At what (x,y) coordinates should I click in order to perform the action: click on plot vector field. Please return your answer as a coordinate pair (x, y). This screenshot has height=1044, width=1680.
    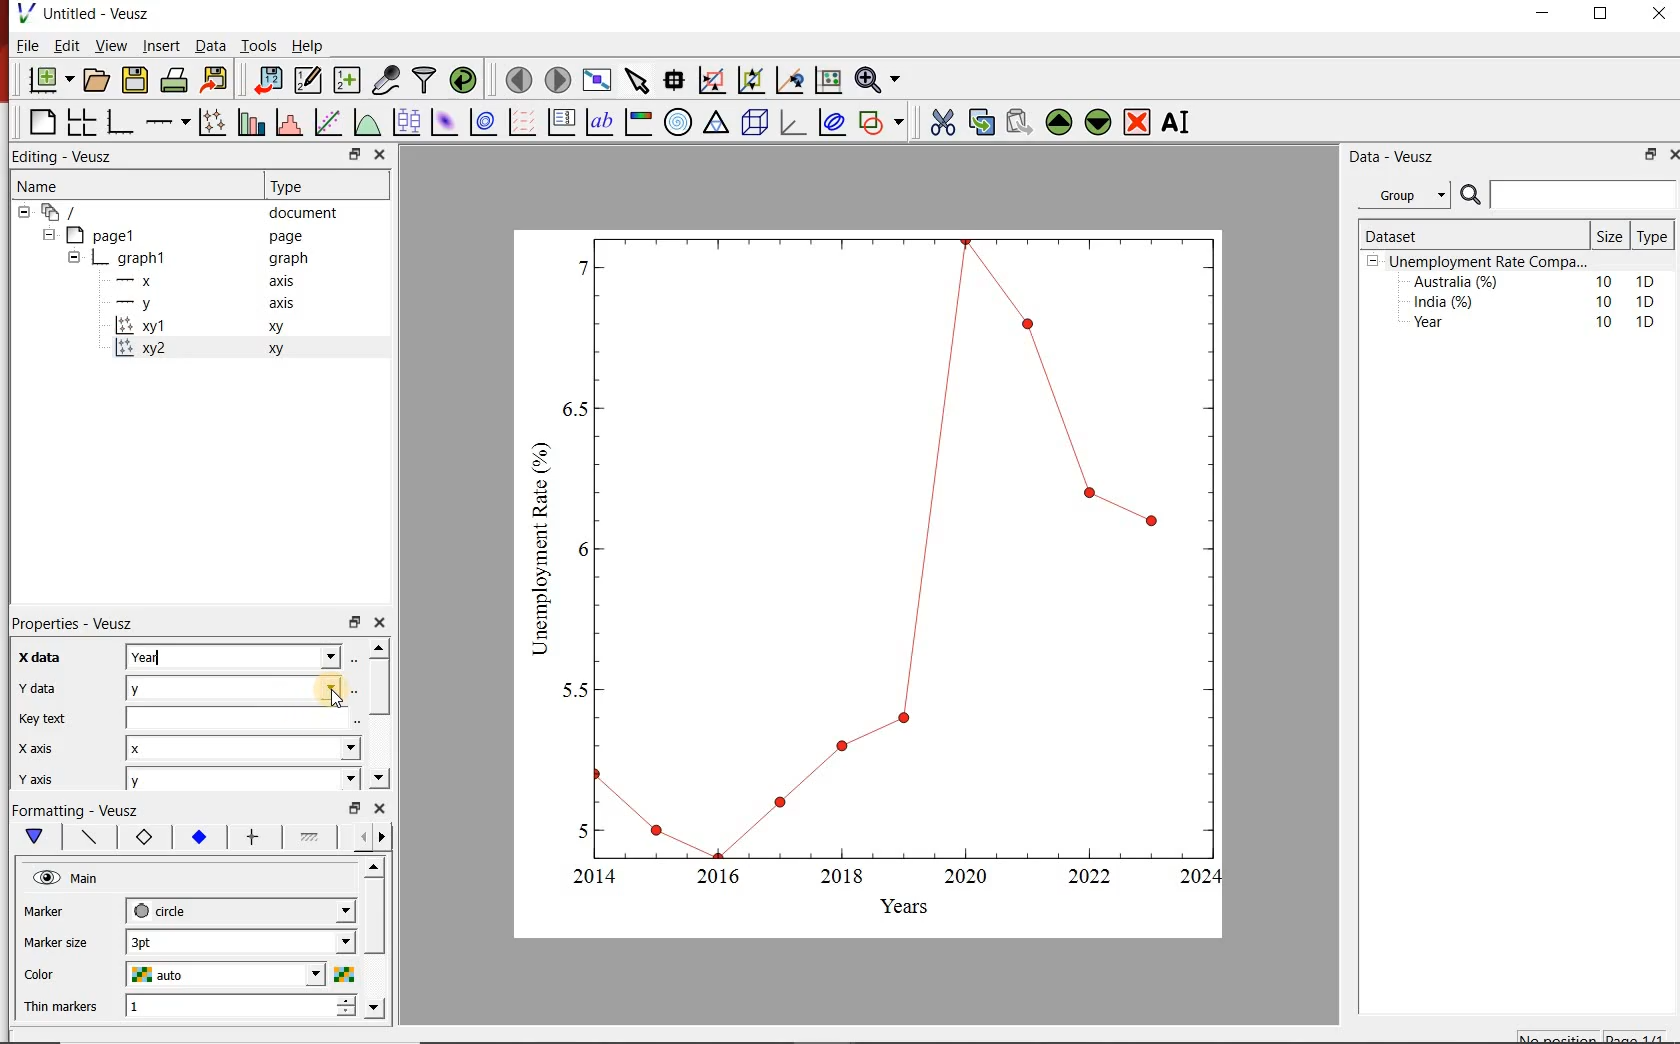
    Looking at the image, I should click on (521, 122).